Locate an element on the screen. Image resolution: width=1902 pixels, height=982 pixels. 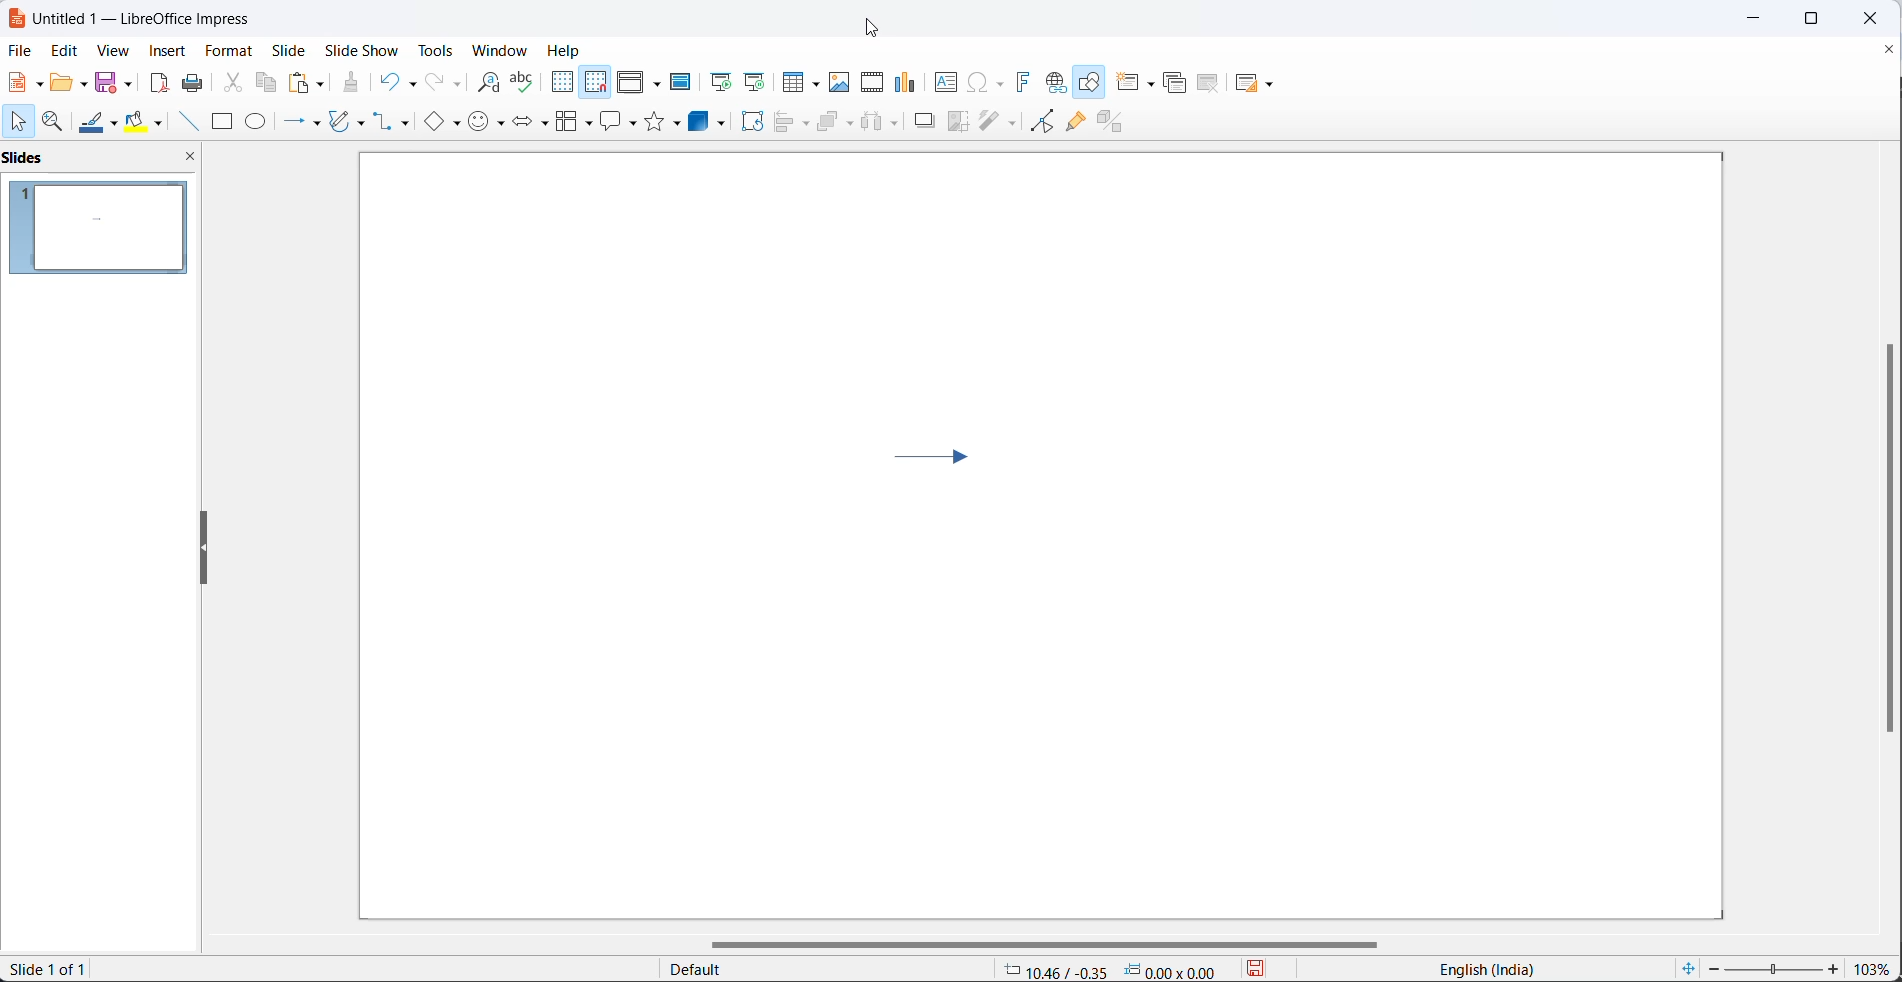
save  is located at coordinates (110, 82).